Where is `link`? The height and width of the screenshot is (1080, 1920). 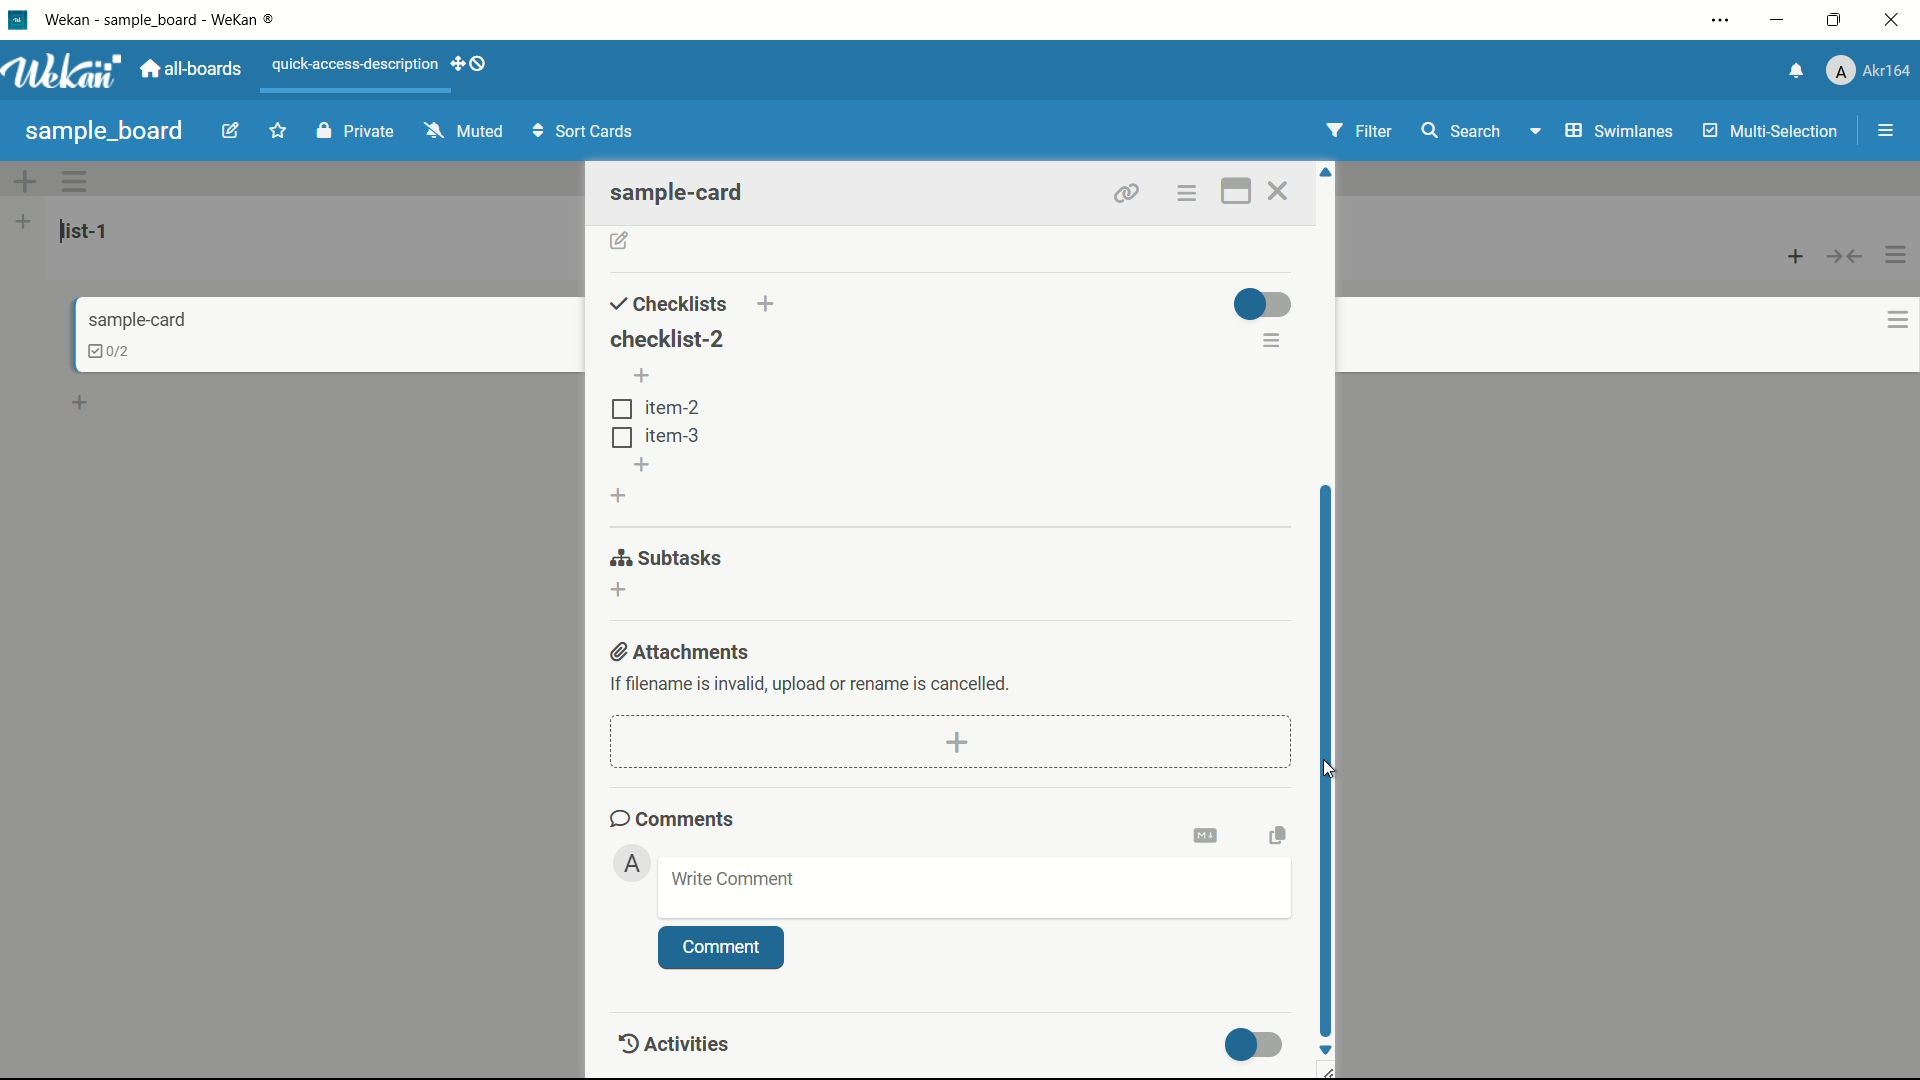
link is located at coordinates (1122, 190).